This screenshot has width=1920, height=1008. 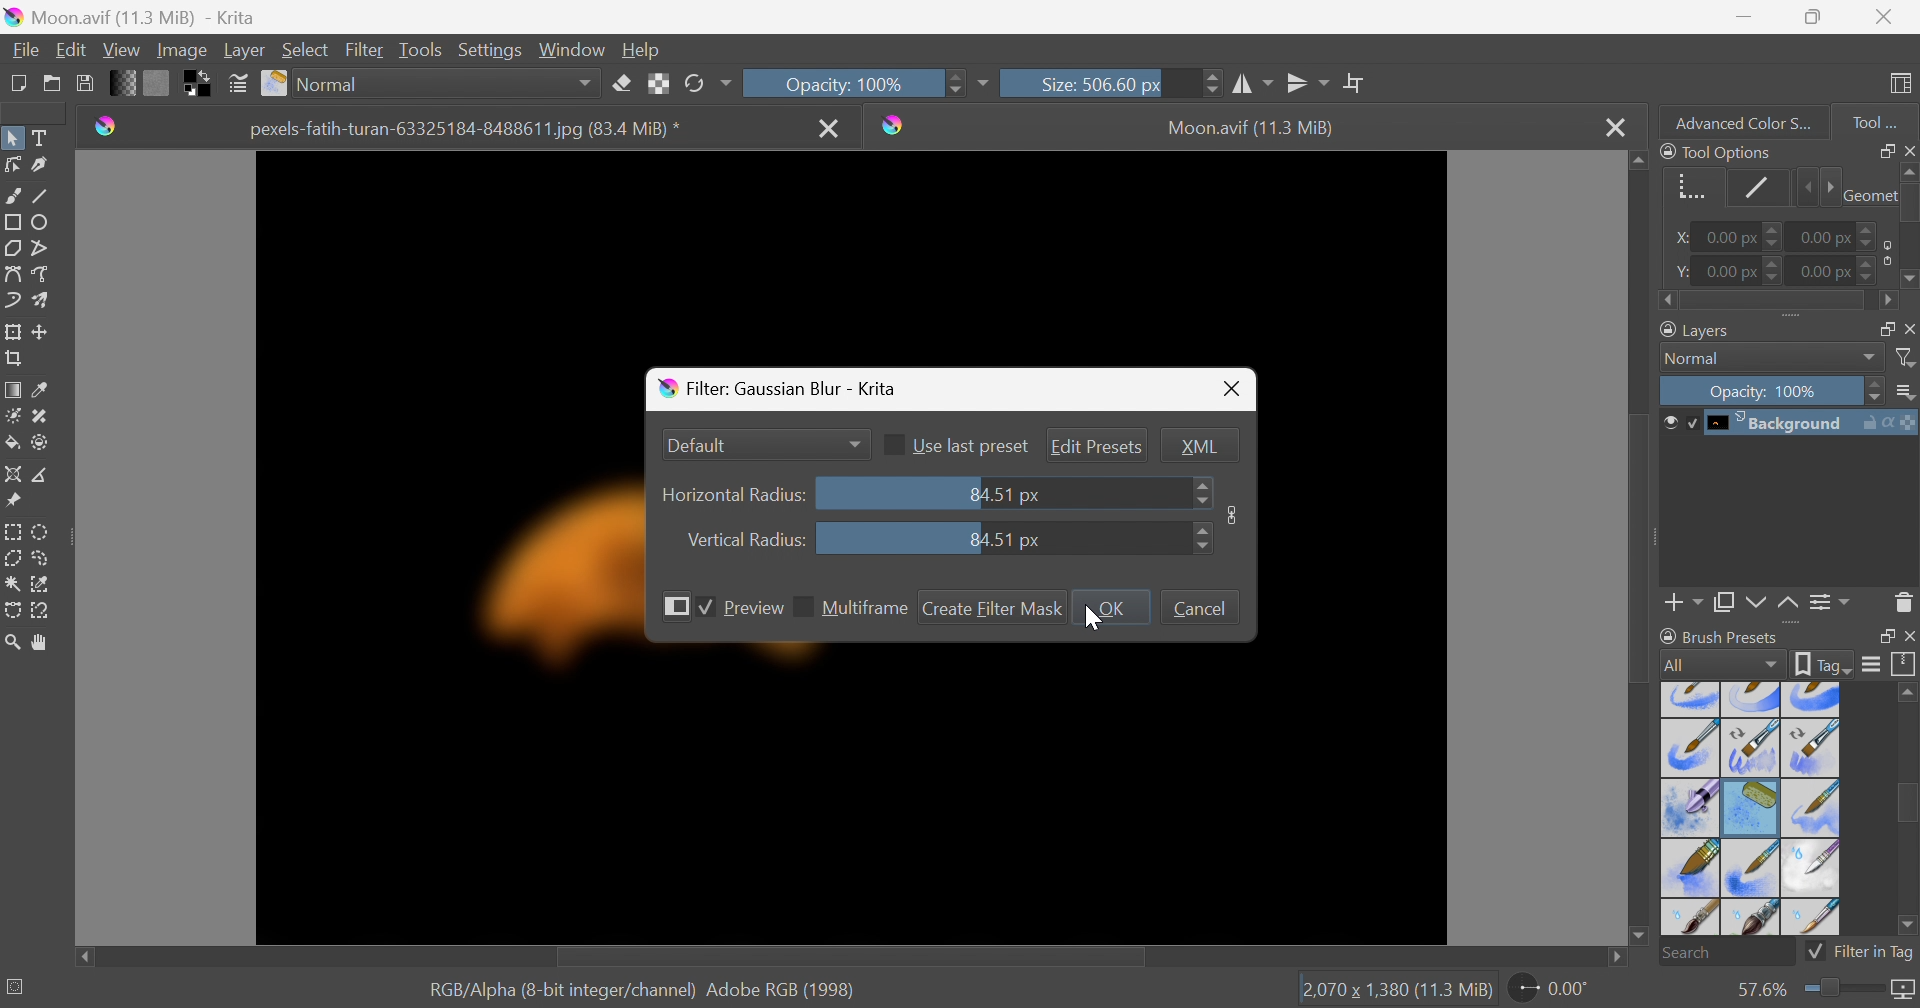 I want to click on All, so click(x=1720, y=666).